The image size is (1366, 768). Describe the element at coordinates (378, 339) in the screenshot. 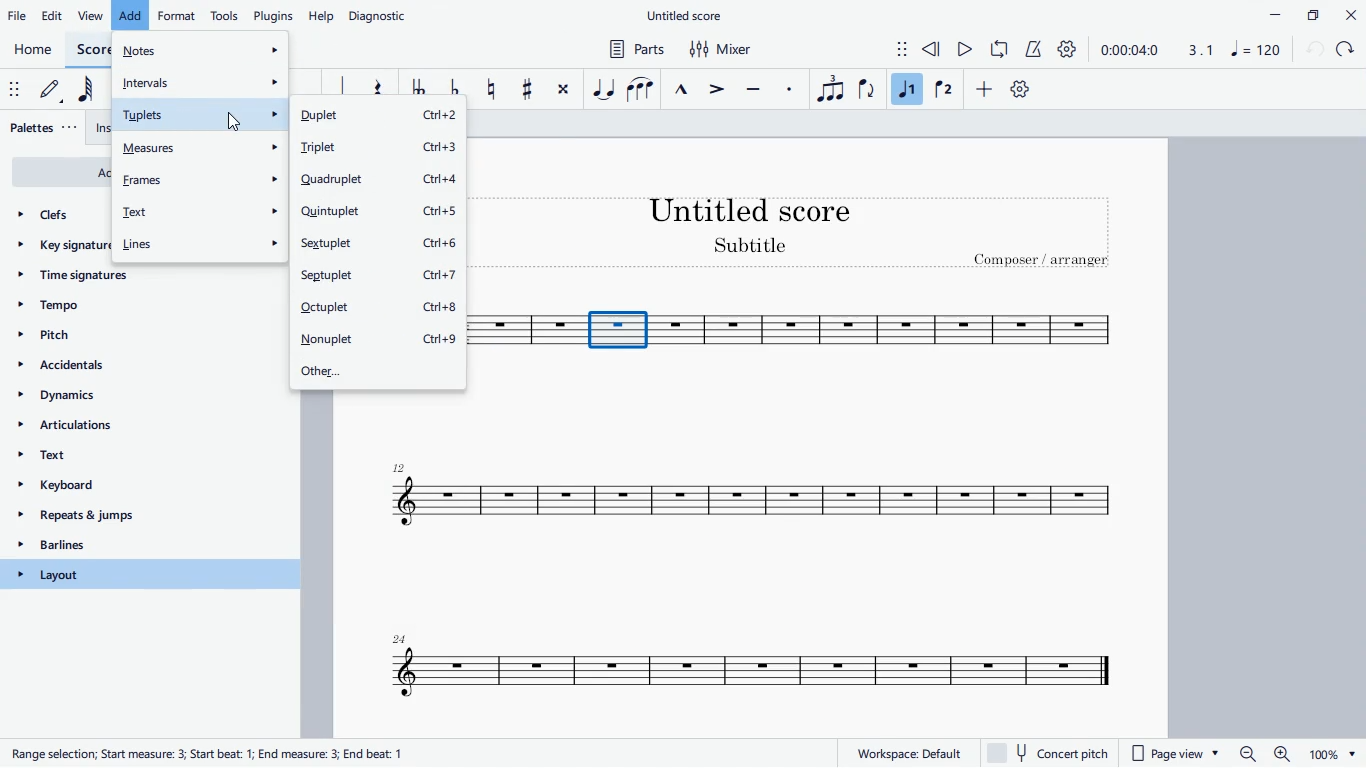

I see `nonuplet` at that location.